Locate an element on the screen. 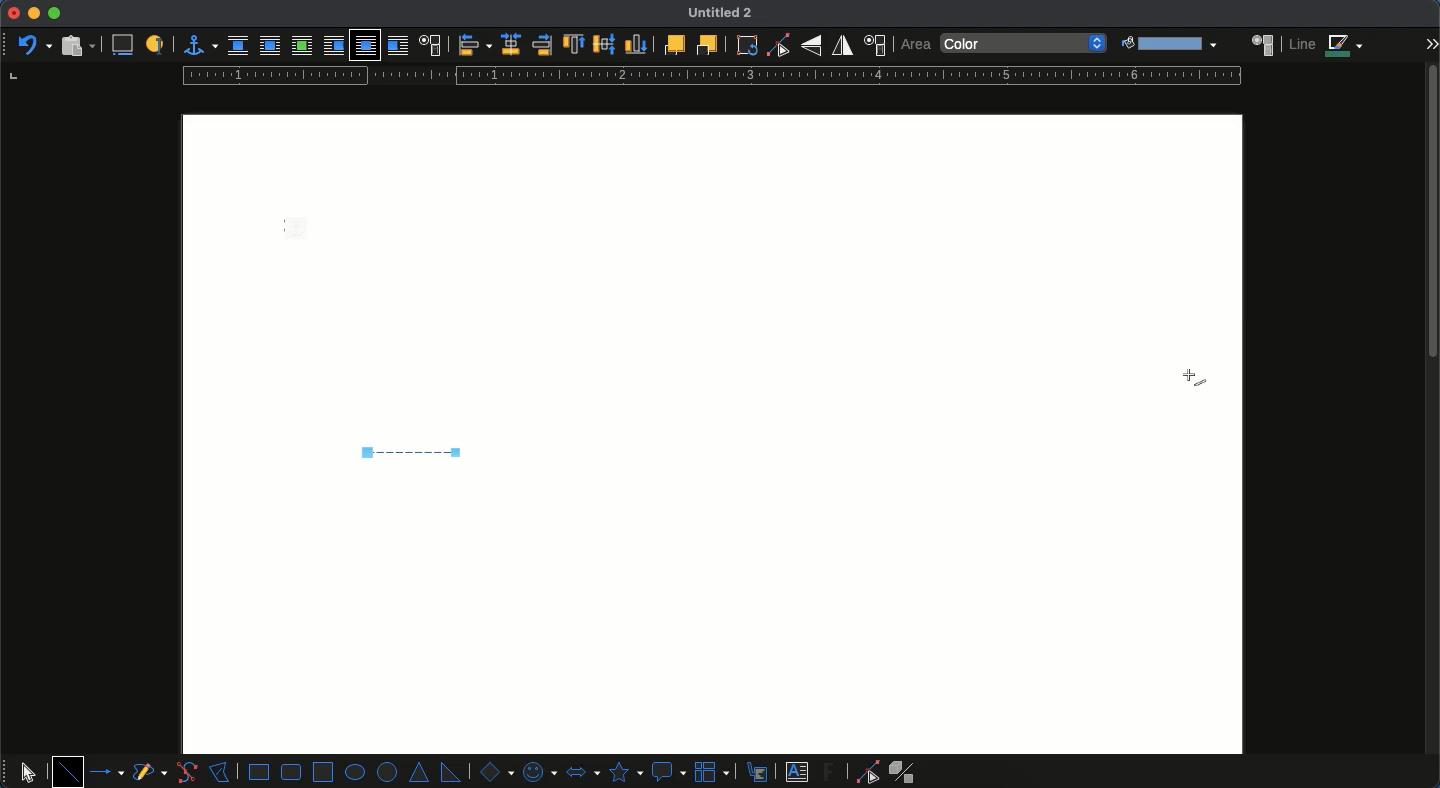  a label to identify object is located at coordinates (155, 46).